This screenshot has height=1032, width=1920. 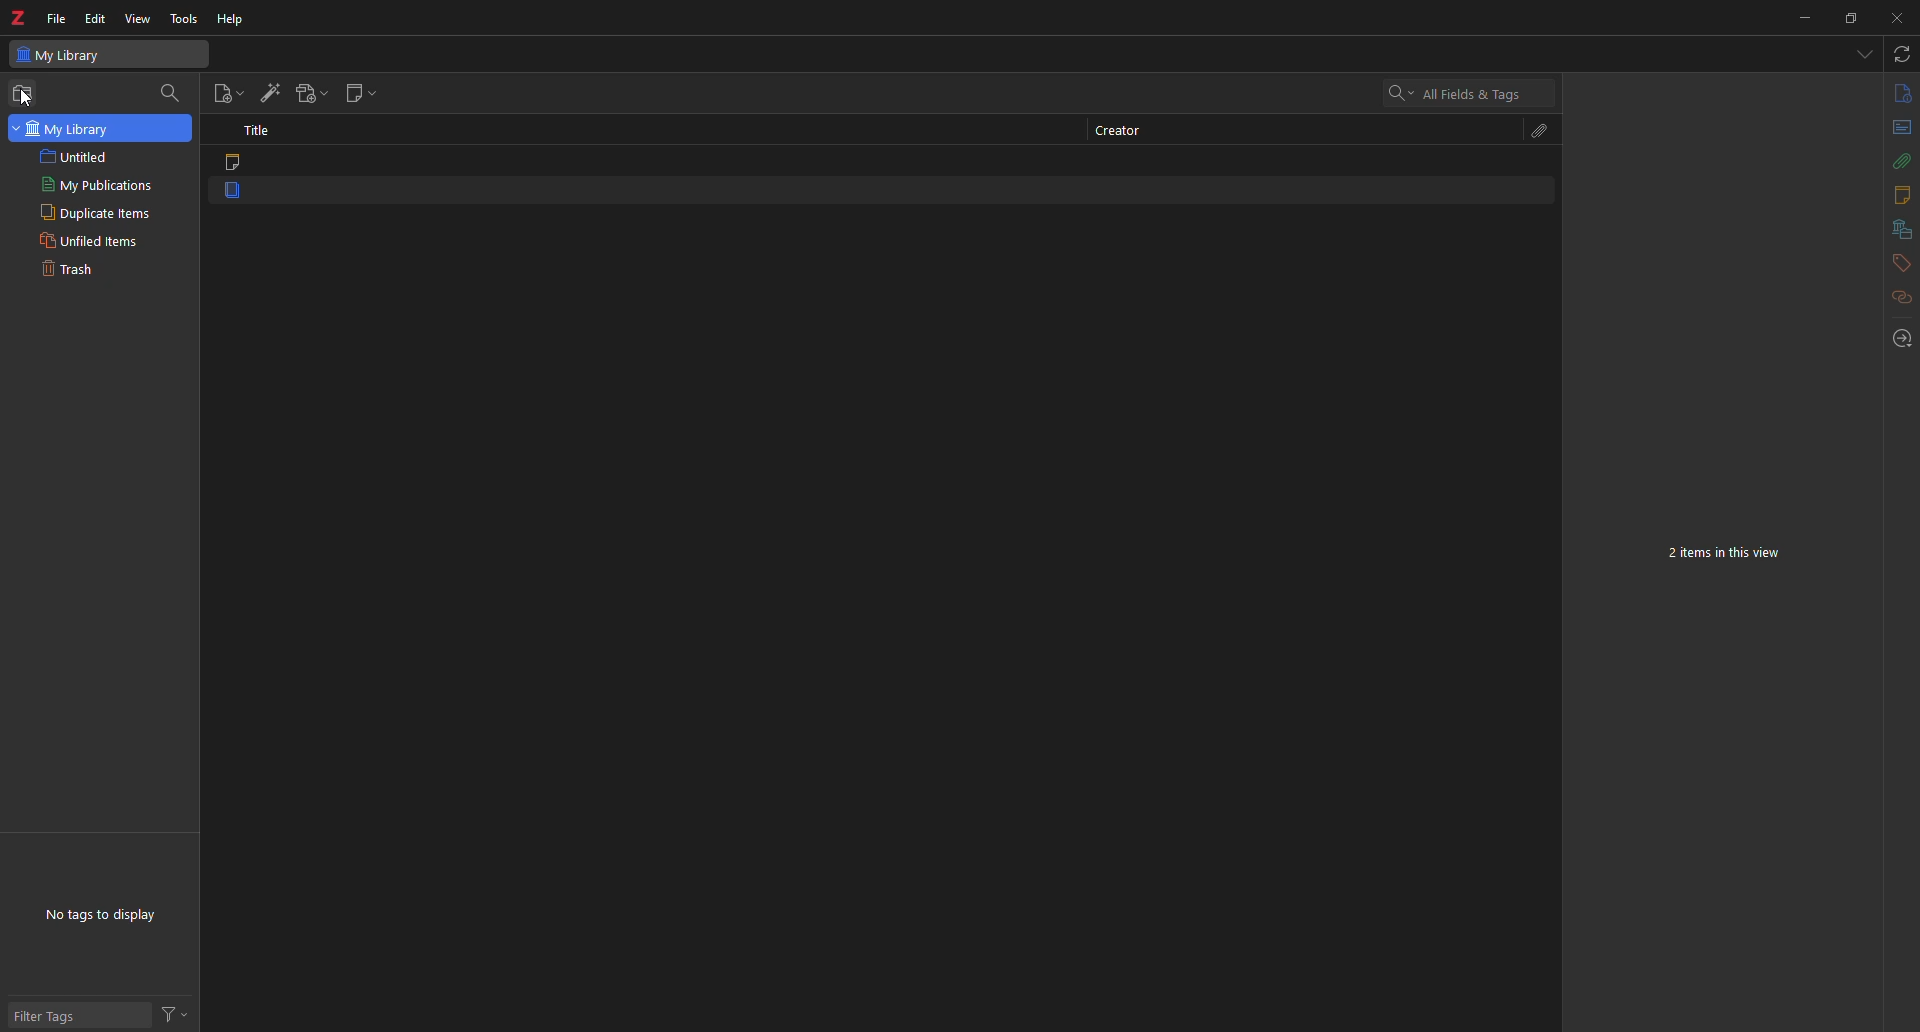 What do you see at coordinates (91, 239) in the screenshot?
I see `unfiled items` at bounding box center [91, 239].